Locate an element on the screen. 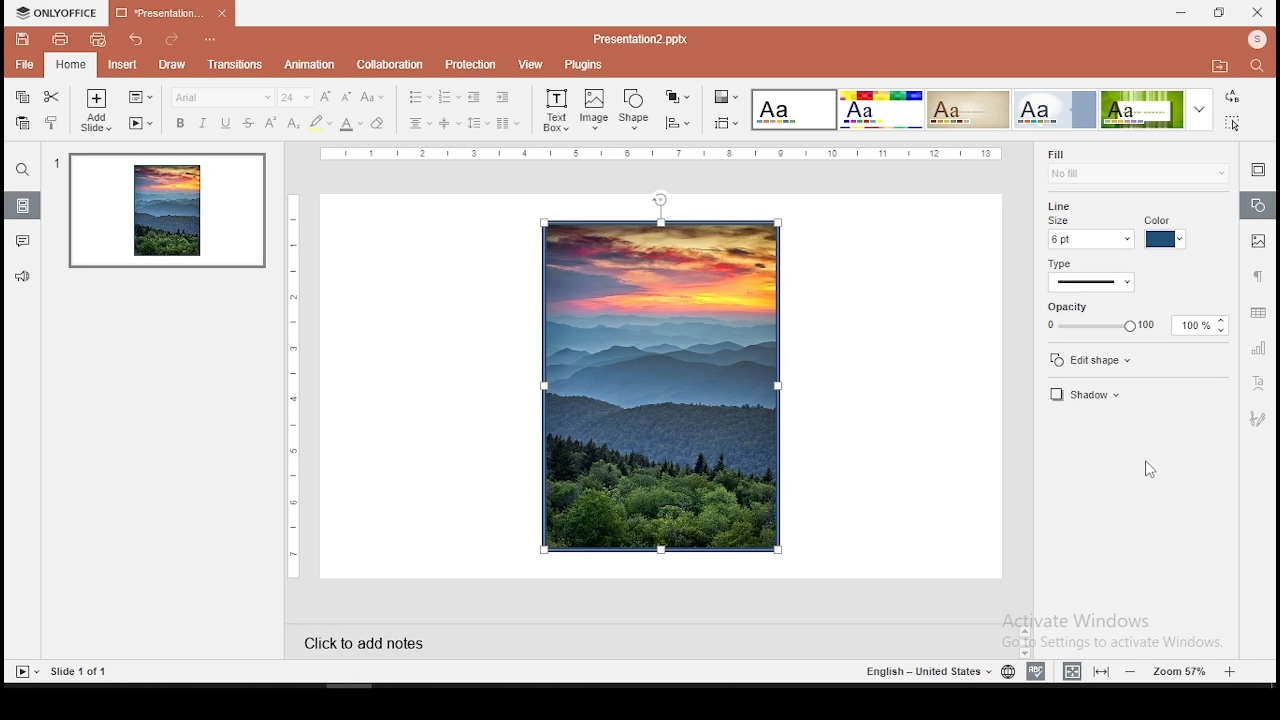 The height and width of the screenshot is (720, 1280). increase indent is located at coordinates (502, 96).